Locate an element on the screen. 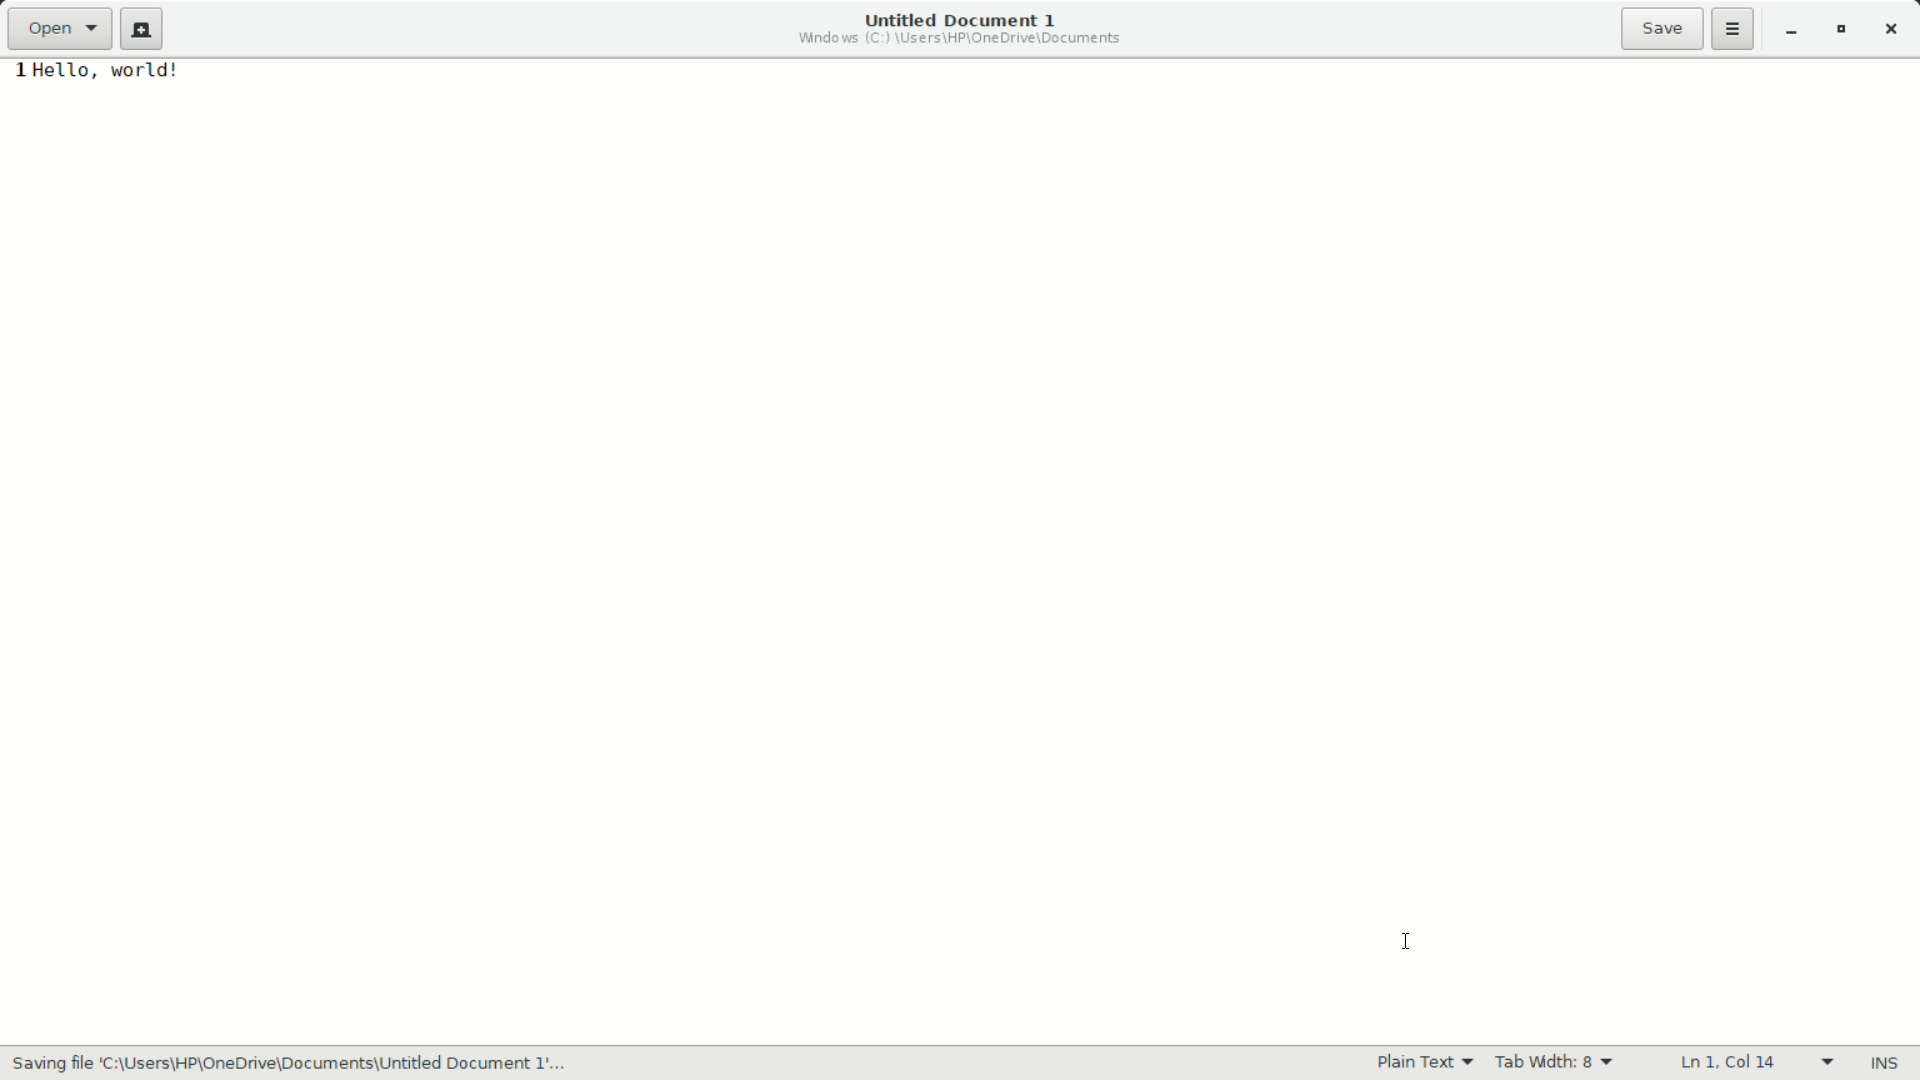 Image resolution: width=1920 pixels, height=1080 pixels. minimize is located at coordinates (1791, 31).